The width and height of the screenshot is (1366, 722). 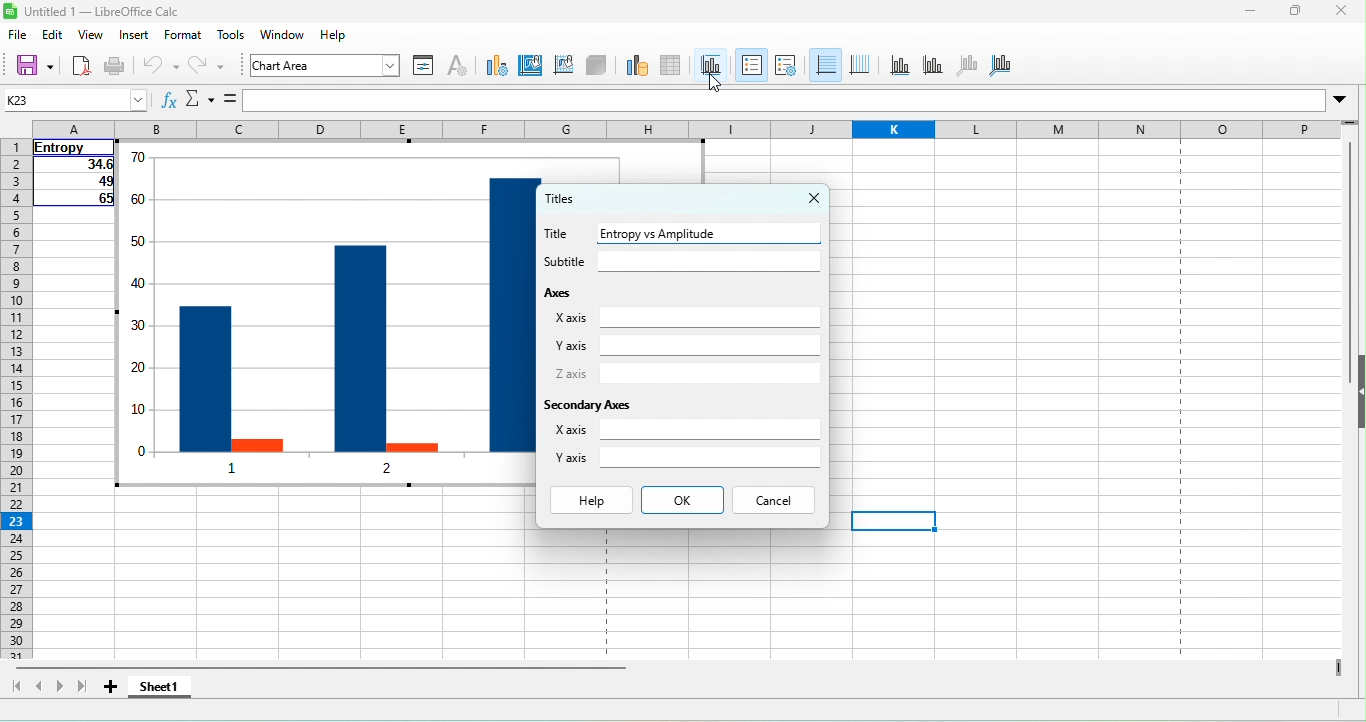 I want to click on formula, so click(x=228, y=100).